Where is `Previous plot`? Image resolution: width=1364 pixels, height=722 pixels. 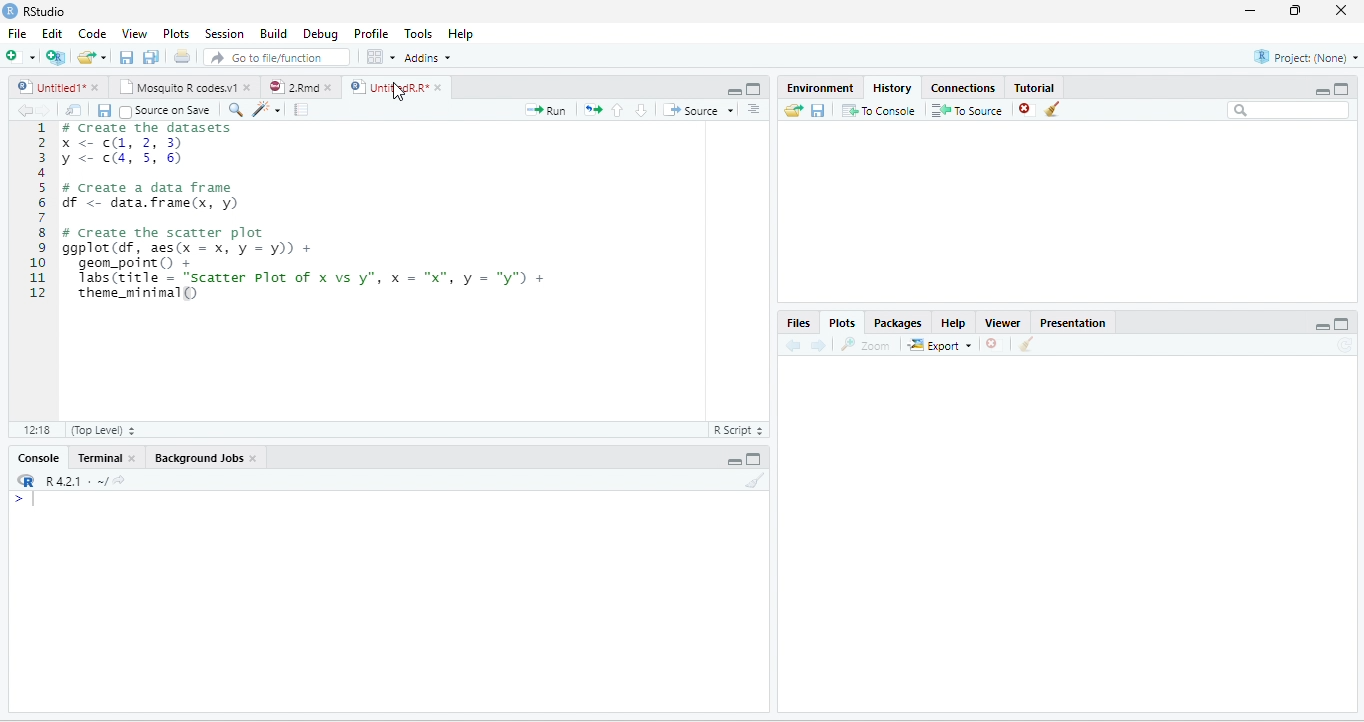
Previous plot is located at coordinates (794, 345).